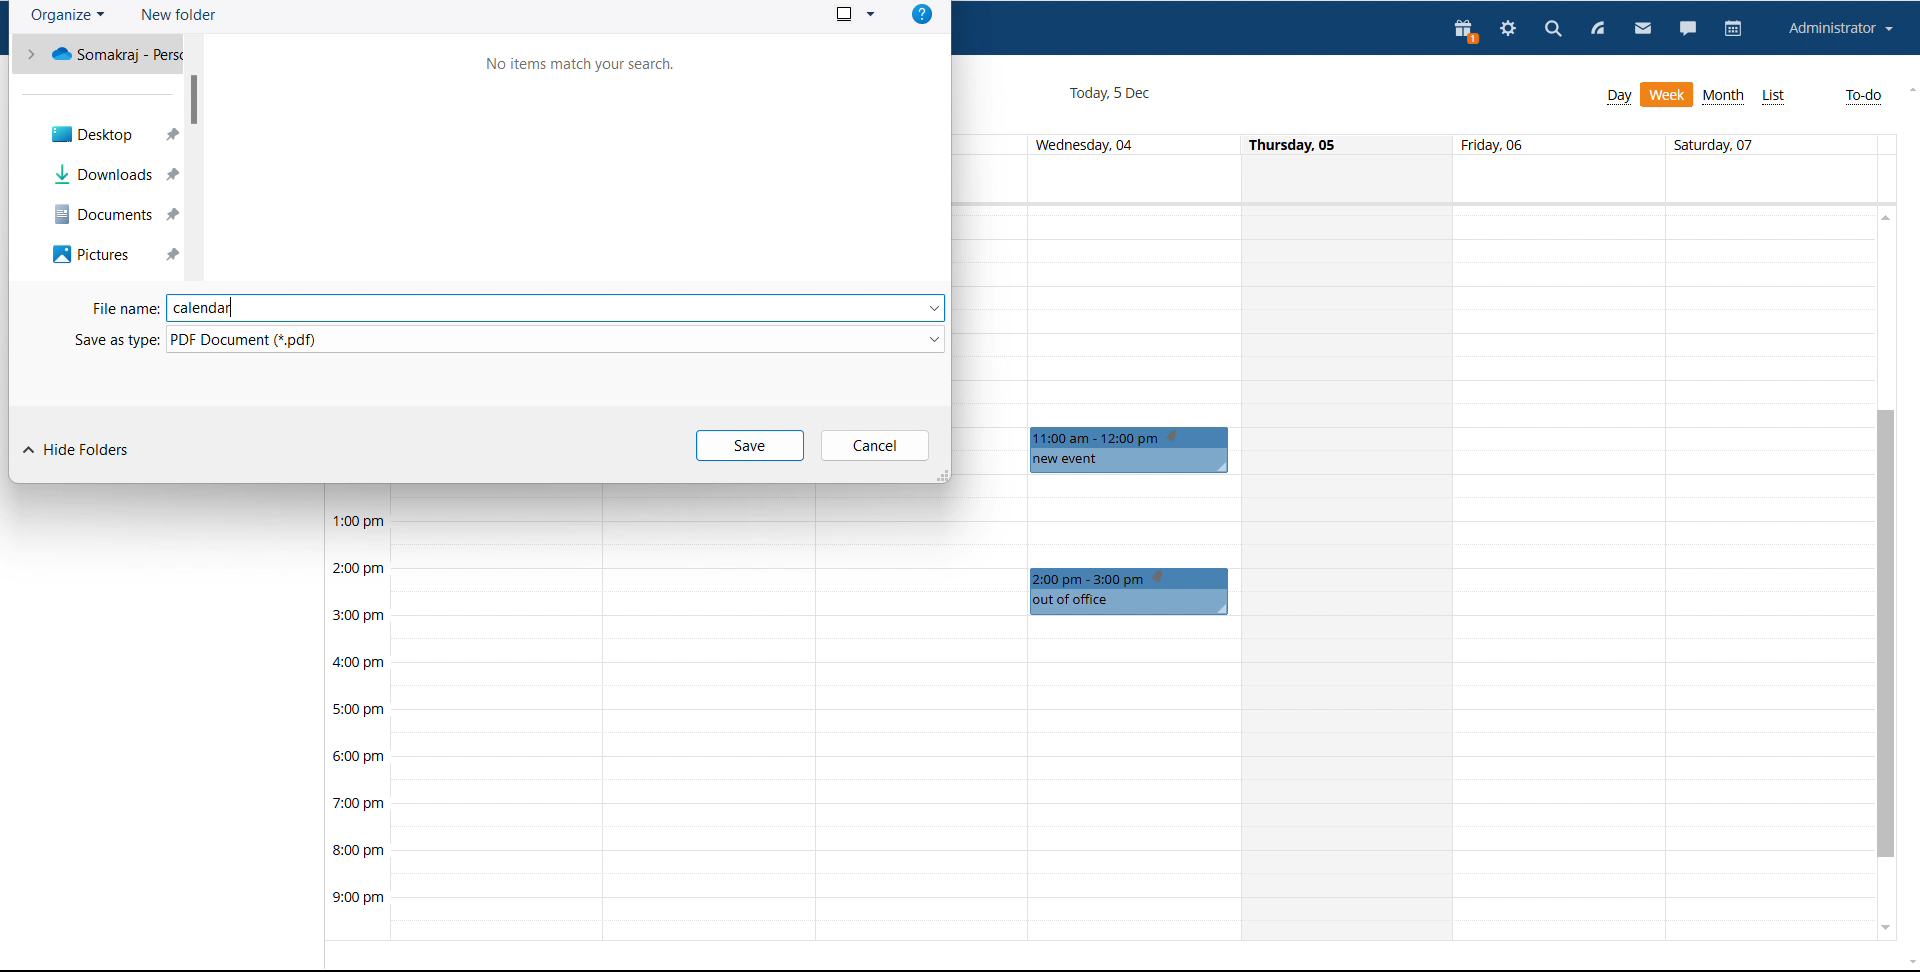 This screenshot has height=972, width=1920. Describe the element at coordinates (356, 723) in the screenshot. I see `timeline` at that location.